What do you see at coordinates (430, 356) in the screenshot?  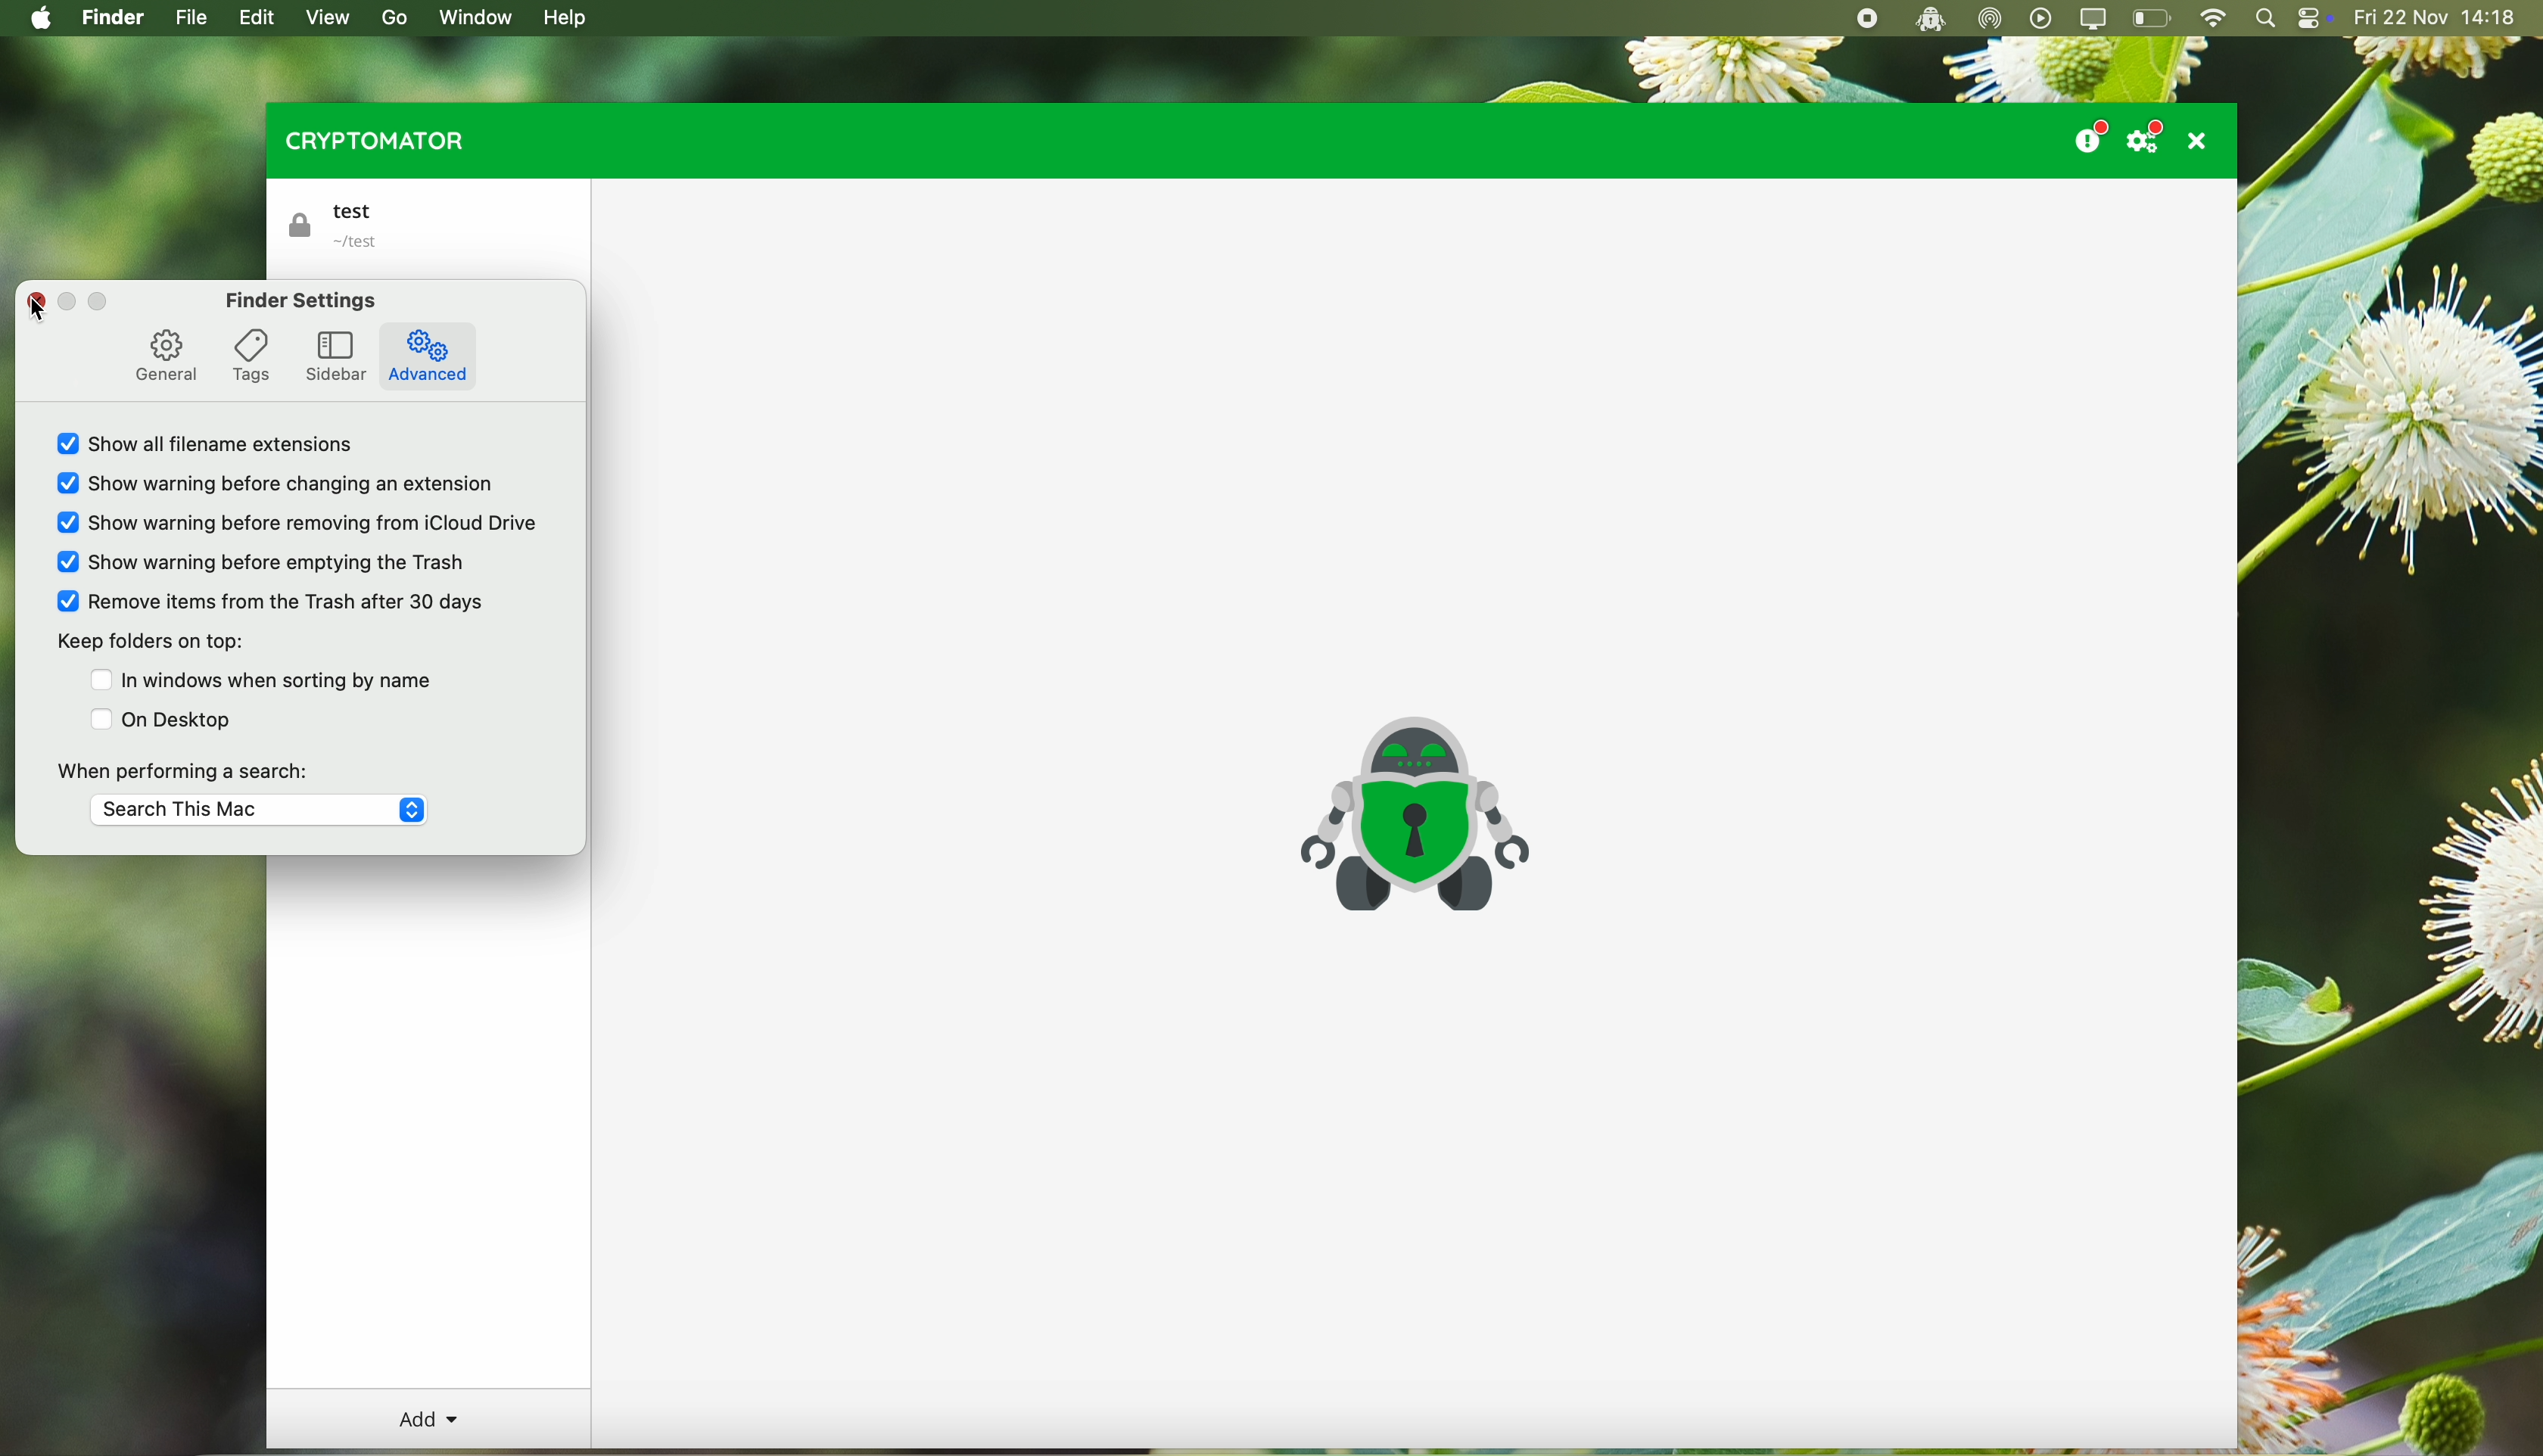 I see `advanced` at bounding box center [430, 356].